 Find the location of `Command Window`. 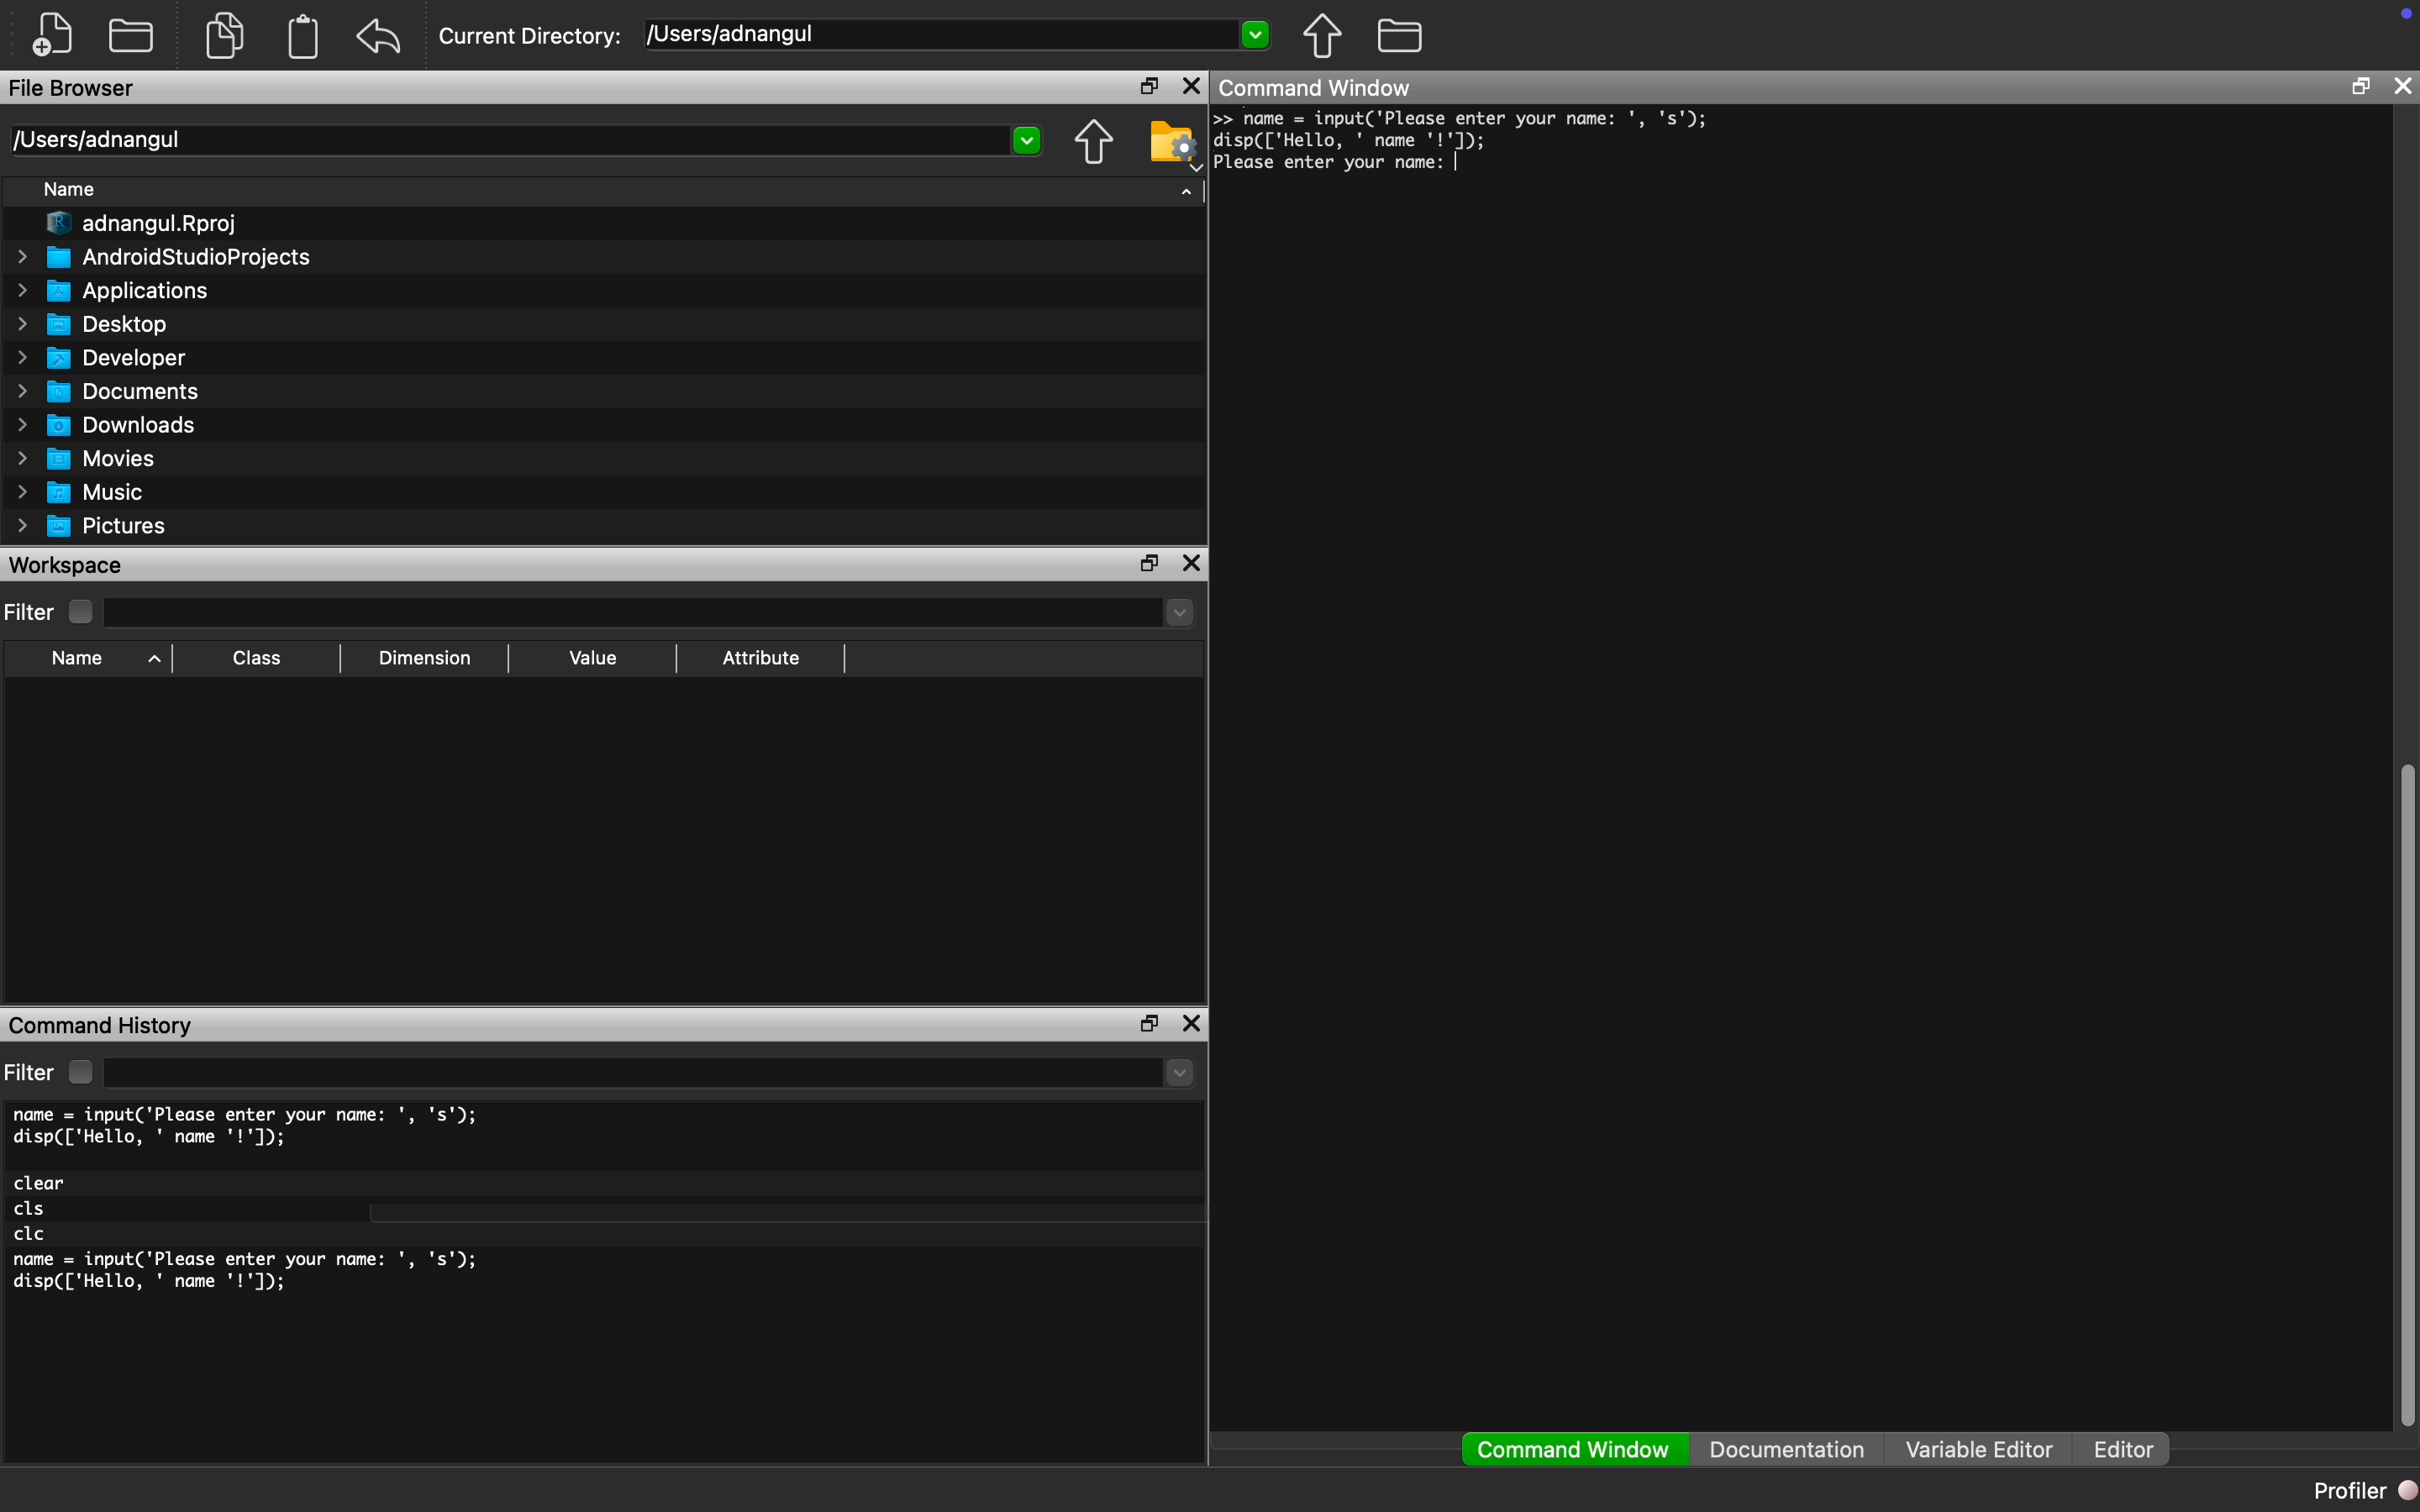

Command Window is located at coordinates (1575, 1450).